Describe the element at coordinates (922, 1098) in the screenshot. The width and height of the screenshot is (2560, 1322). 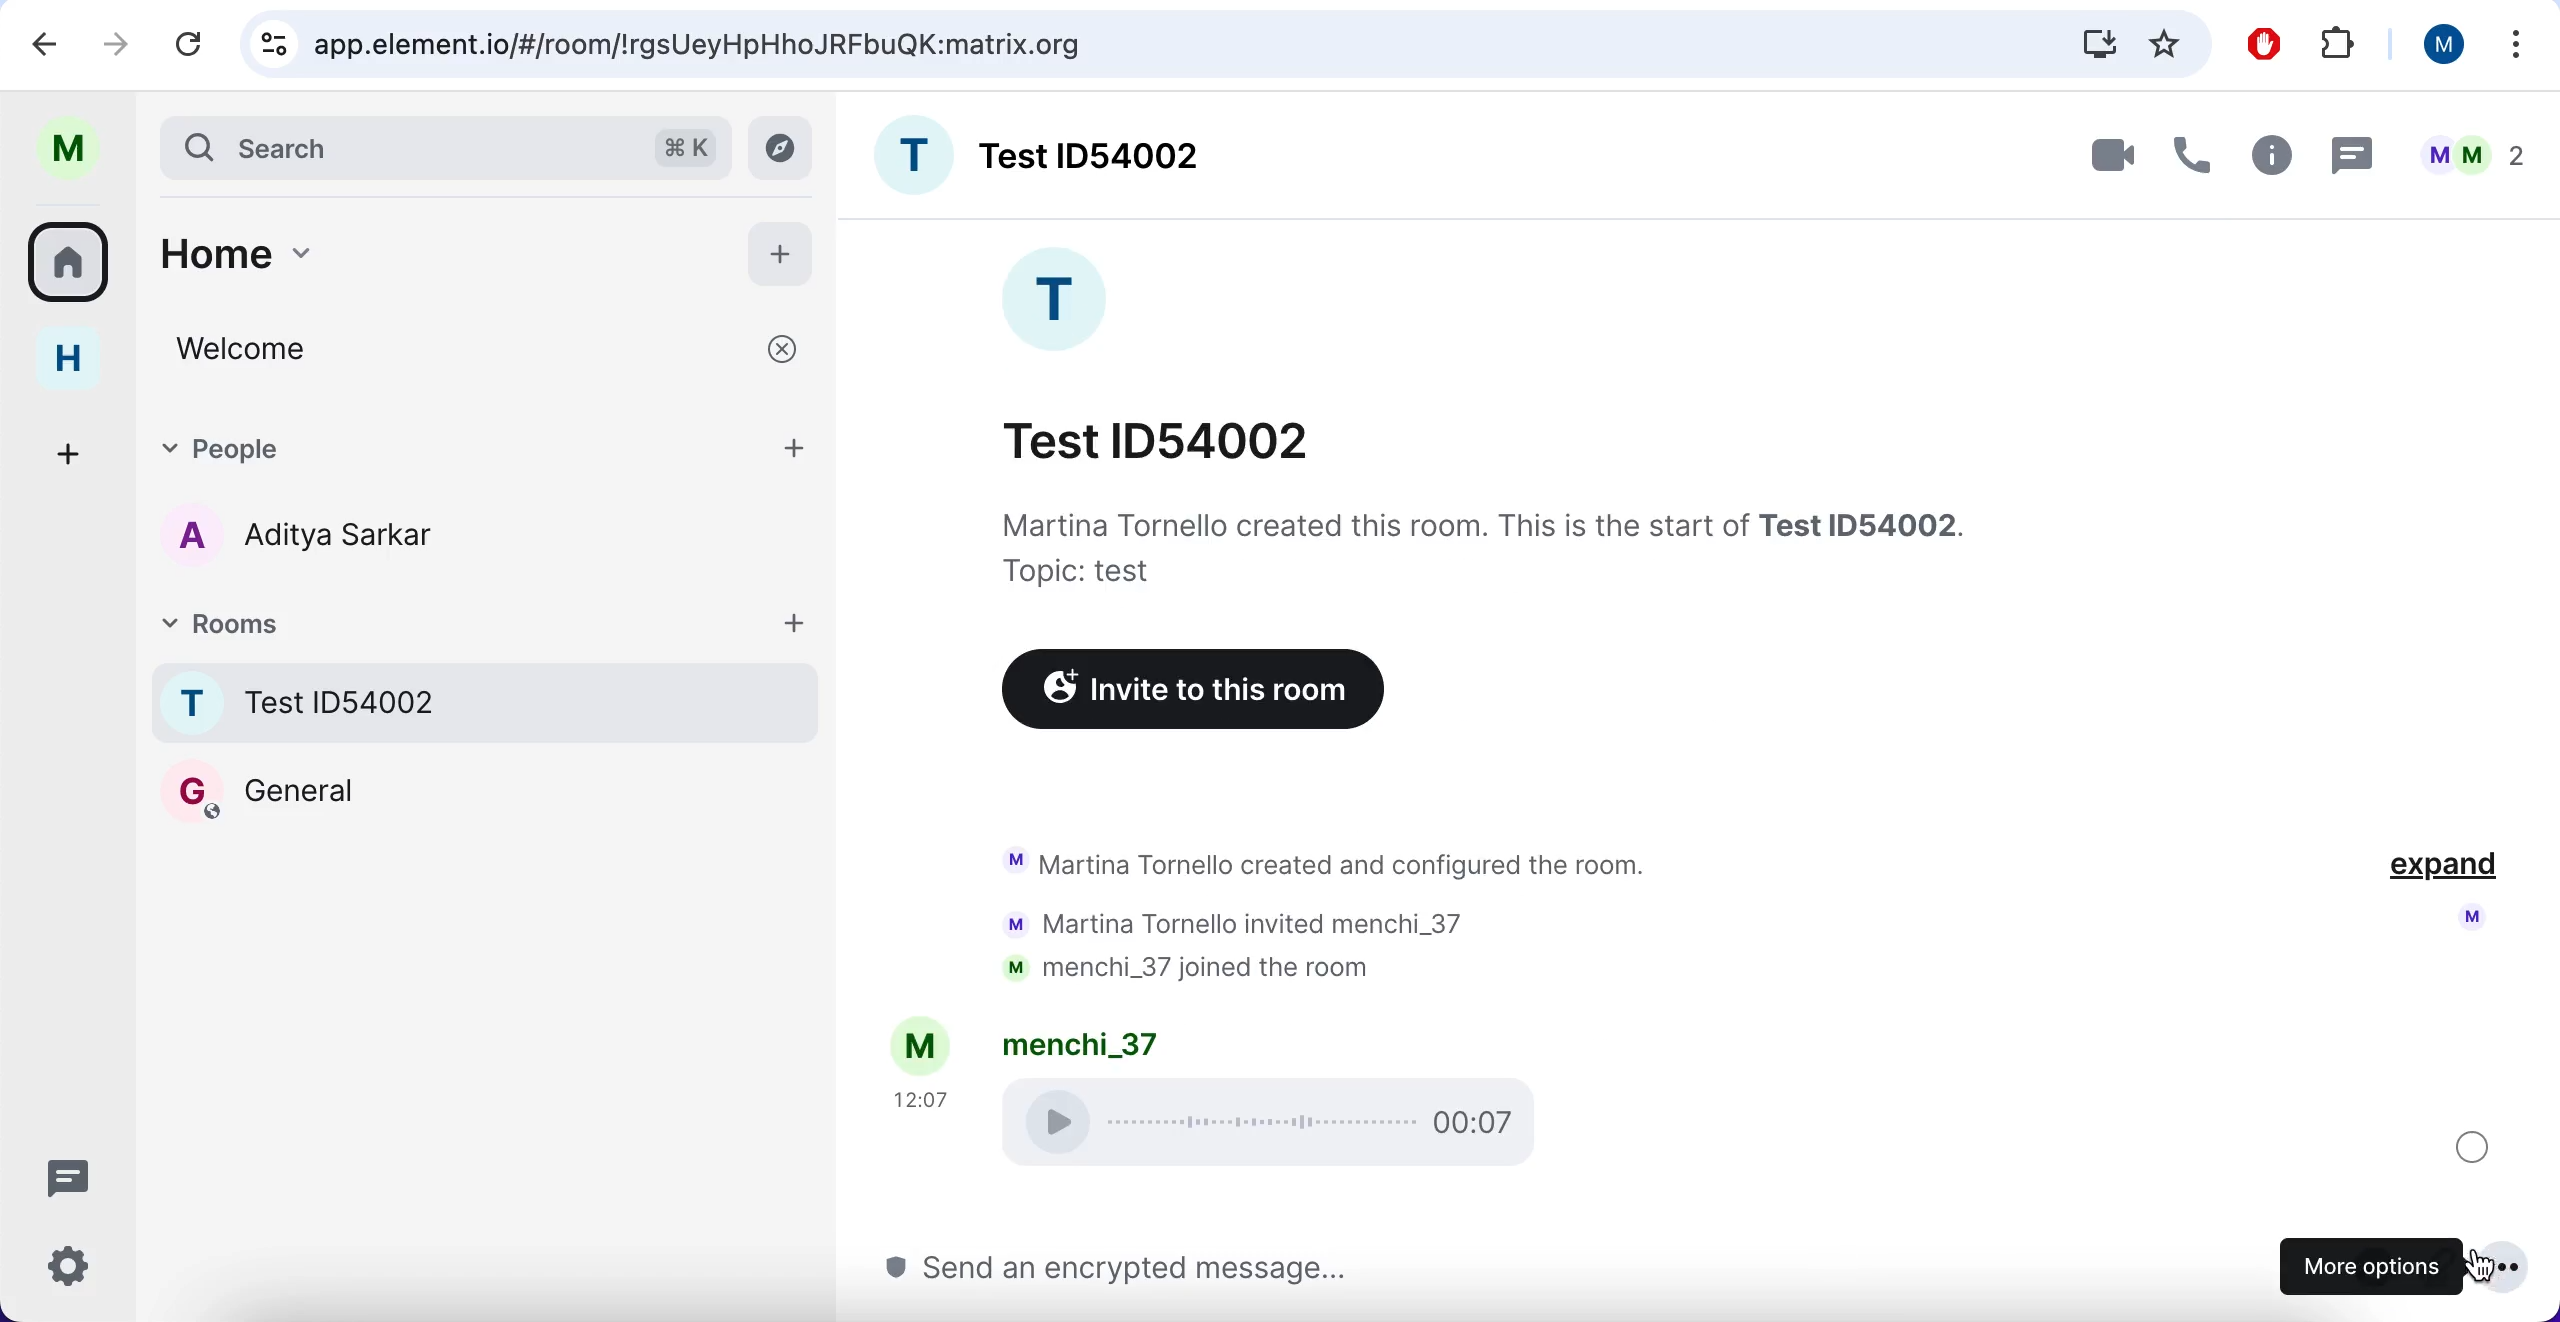
I see `hour` at that location.